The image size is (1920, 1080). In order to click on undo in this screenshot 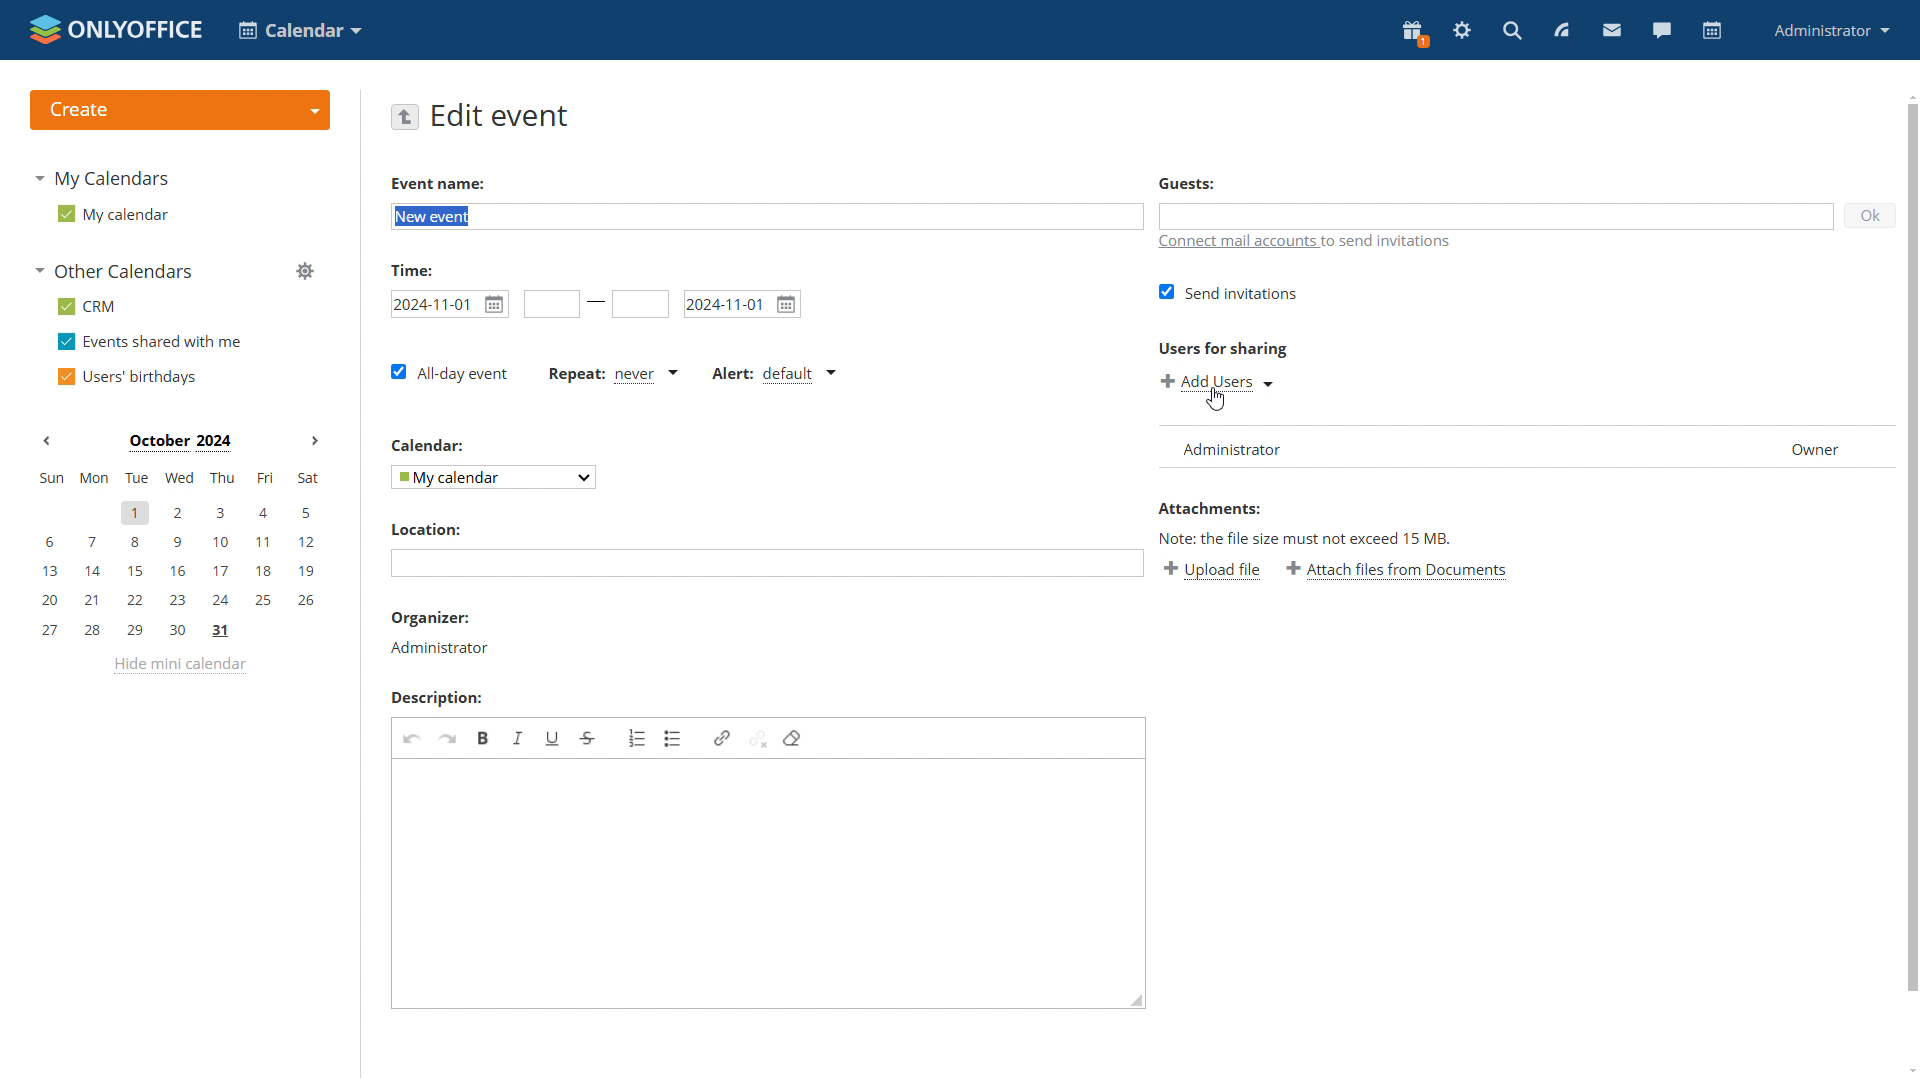, I will do `click(411, 737)`.